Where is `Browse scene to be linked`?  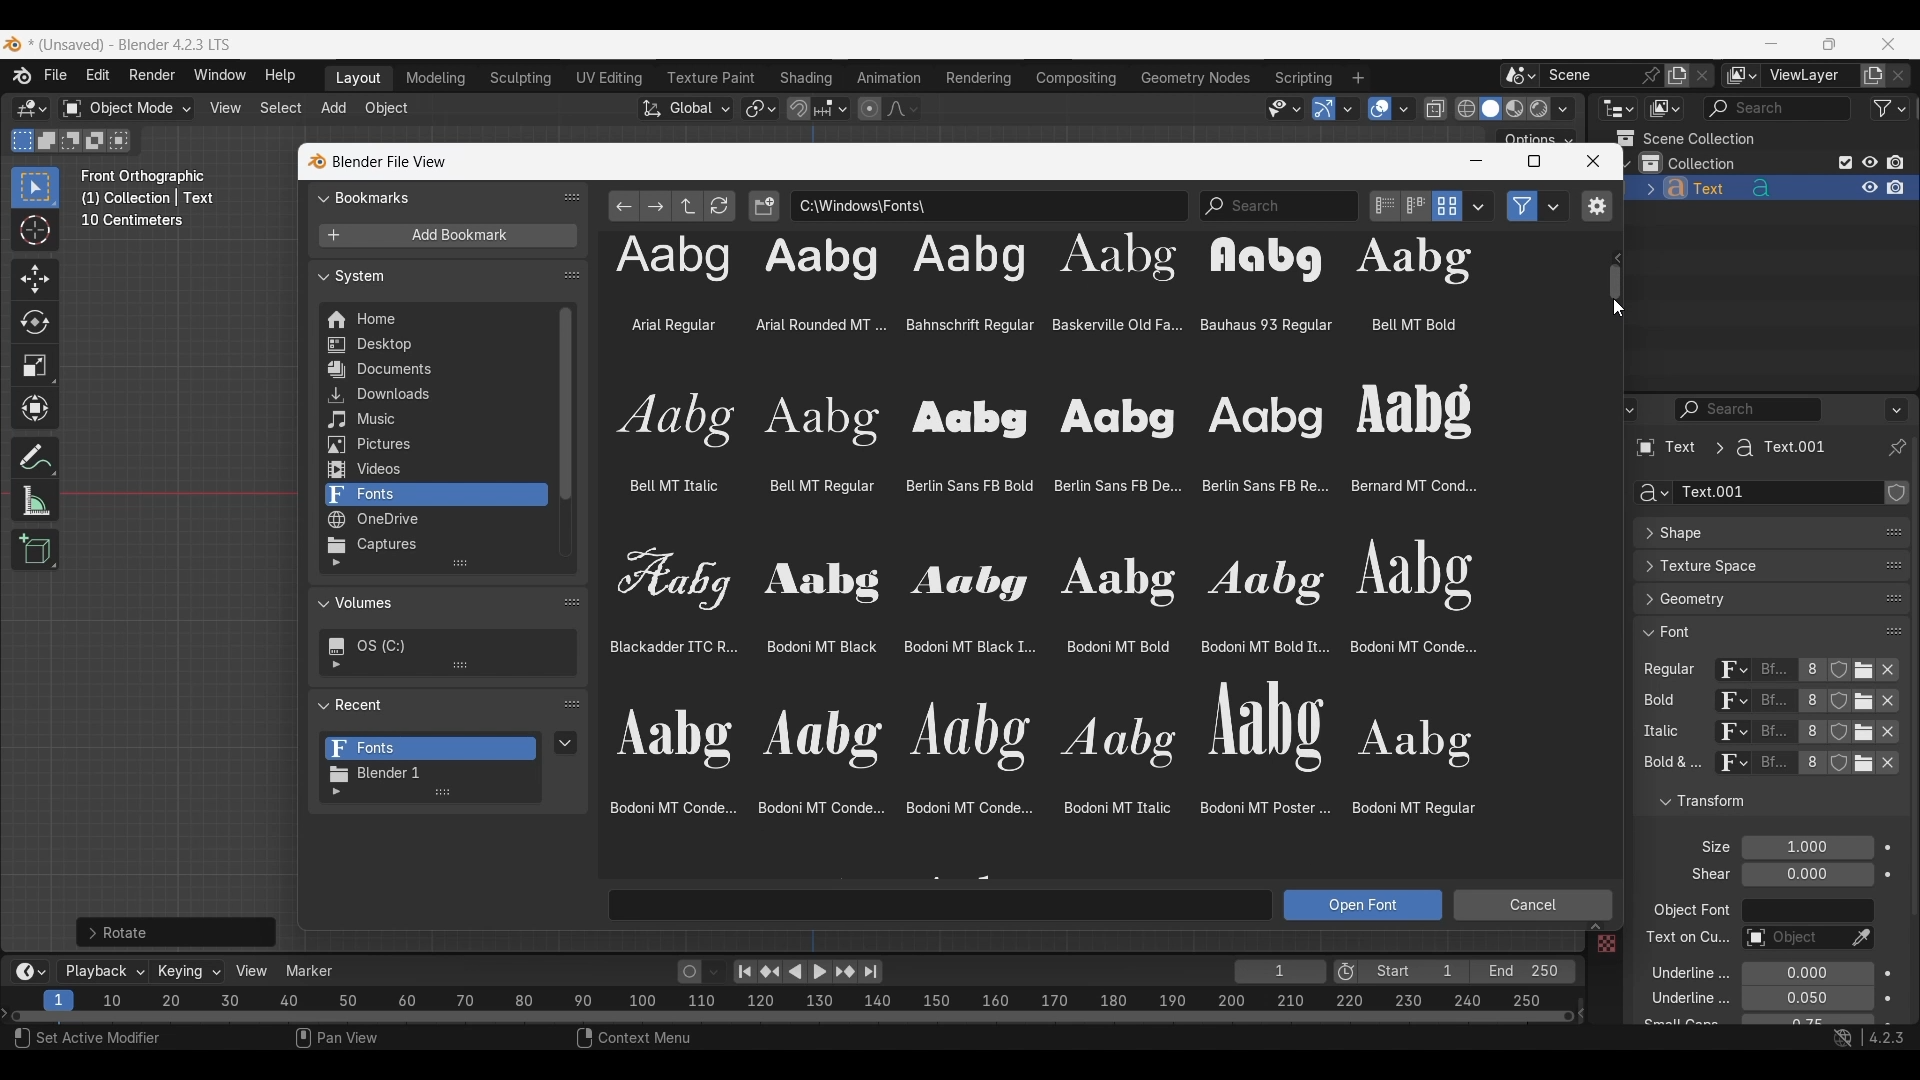 Browse scene to be linked is located at coordinates (1520, 76).